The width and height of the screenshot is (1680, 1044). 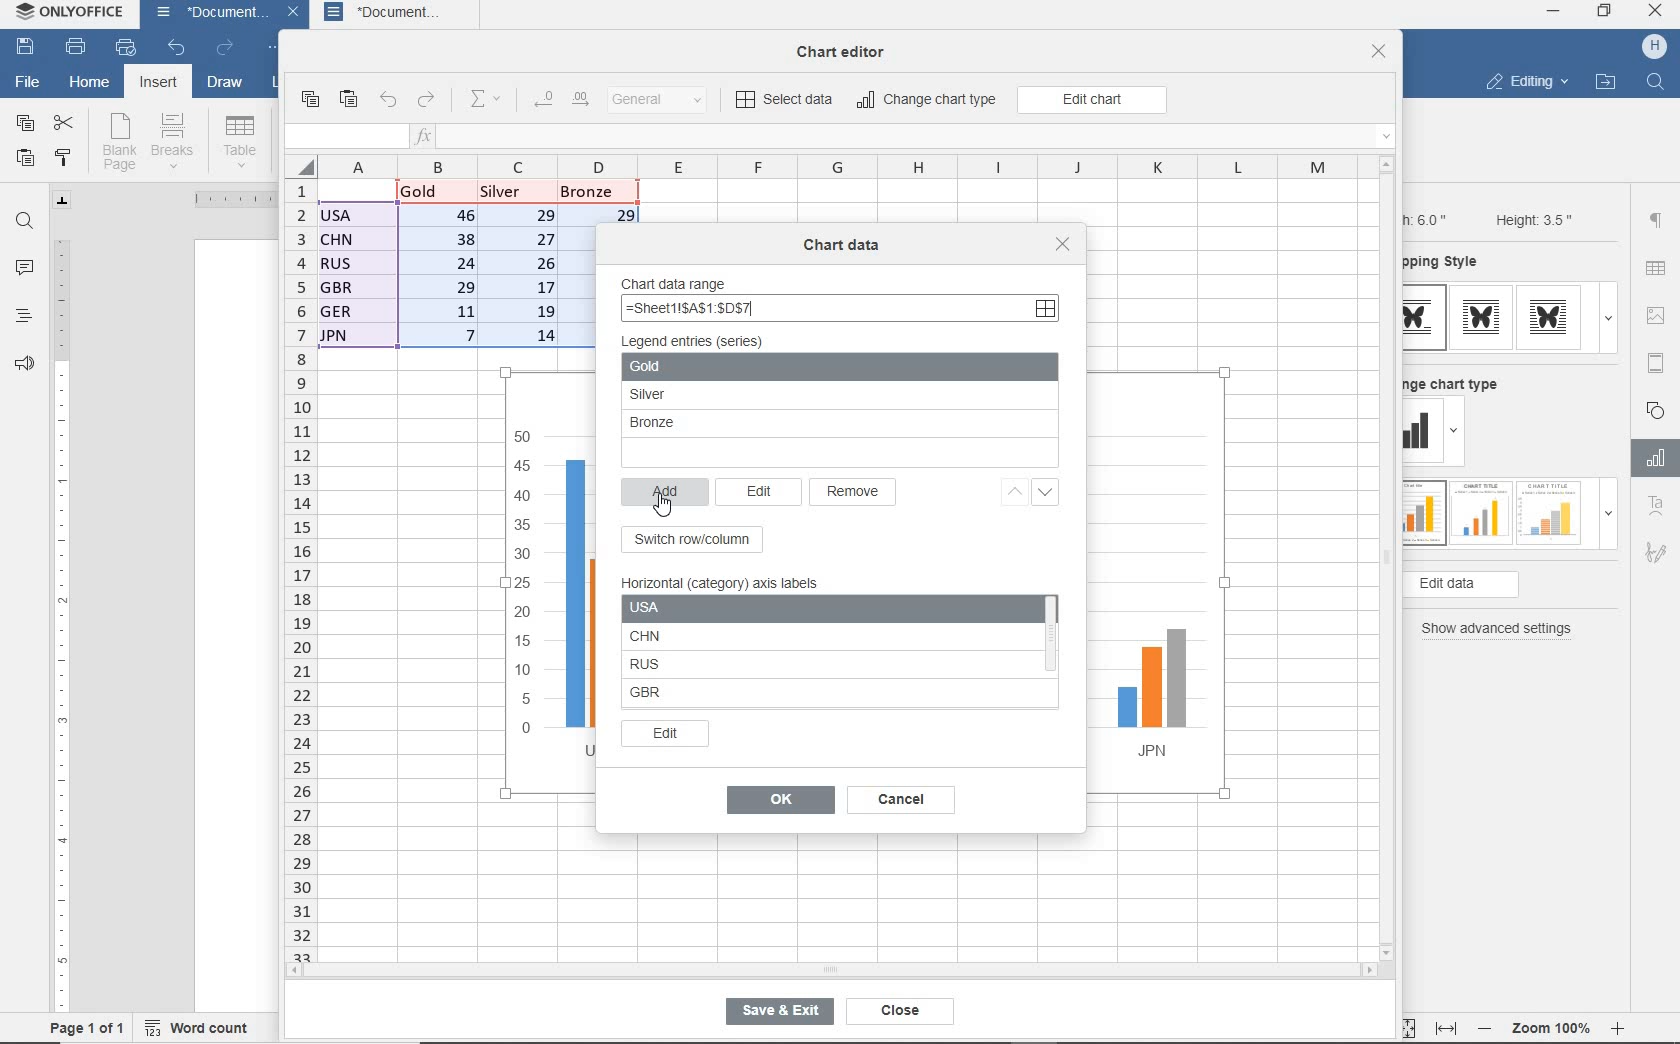 What do you see at coordinates (560, 100) in the screenshot?
I see `change decimal place` at bounding box center [560, 100].